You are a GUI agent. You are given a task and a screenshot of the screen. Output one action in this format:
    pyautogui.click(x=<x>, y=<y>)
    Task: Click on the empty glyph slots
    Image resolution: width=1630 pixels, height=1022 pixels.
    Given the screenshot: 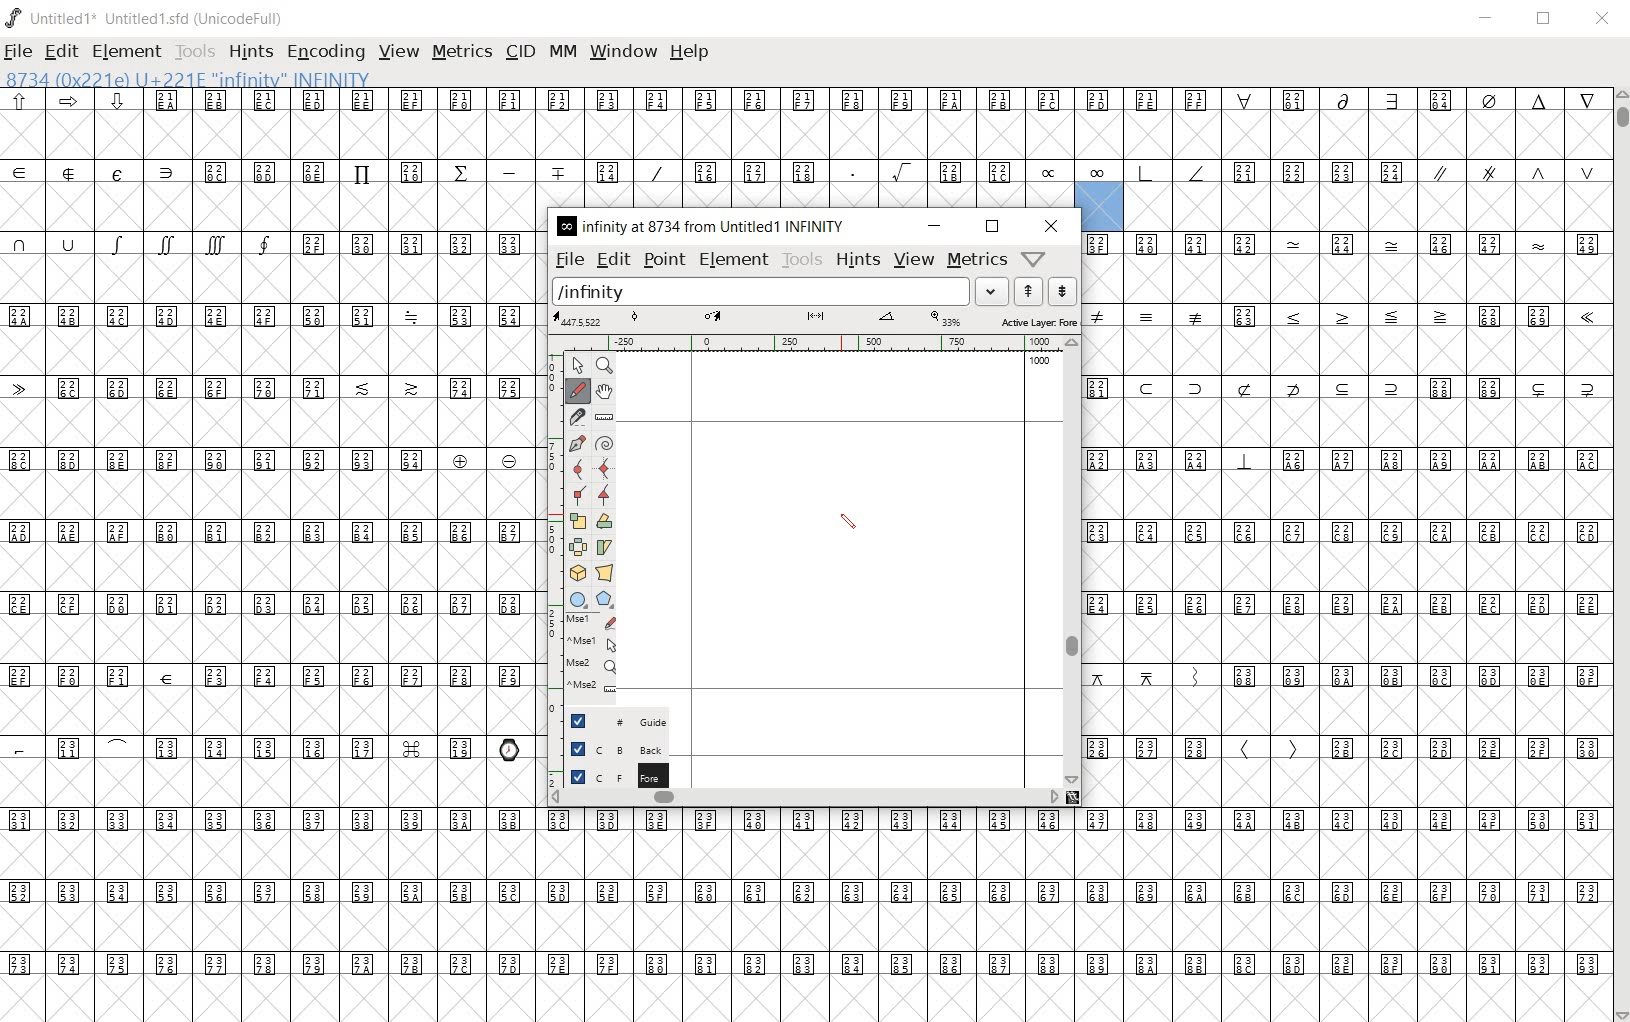 What is the action you would take?
    pyautogui.click(x=1345, y=637)
    